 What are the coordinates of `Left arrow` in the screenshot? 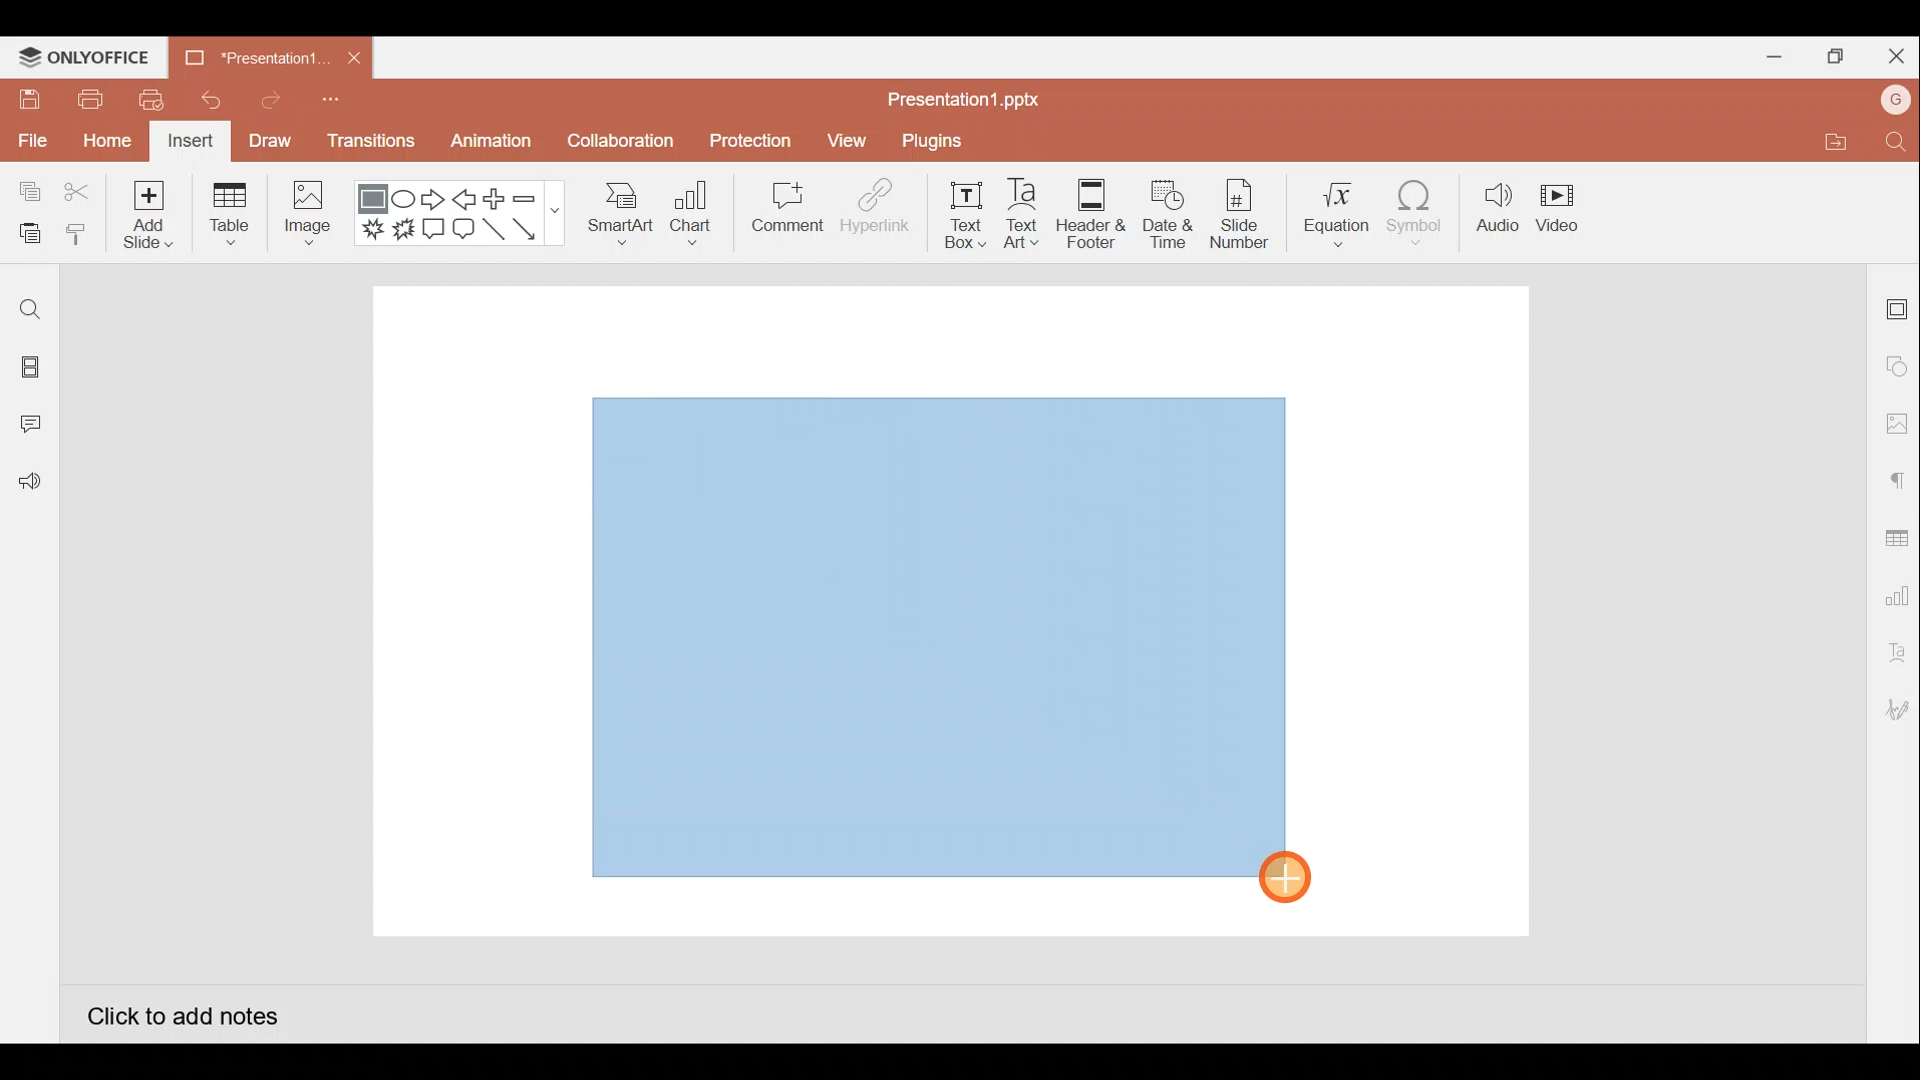 It's located at (466, 199).